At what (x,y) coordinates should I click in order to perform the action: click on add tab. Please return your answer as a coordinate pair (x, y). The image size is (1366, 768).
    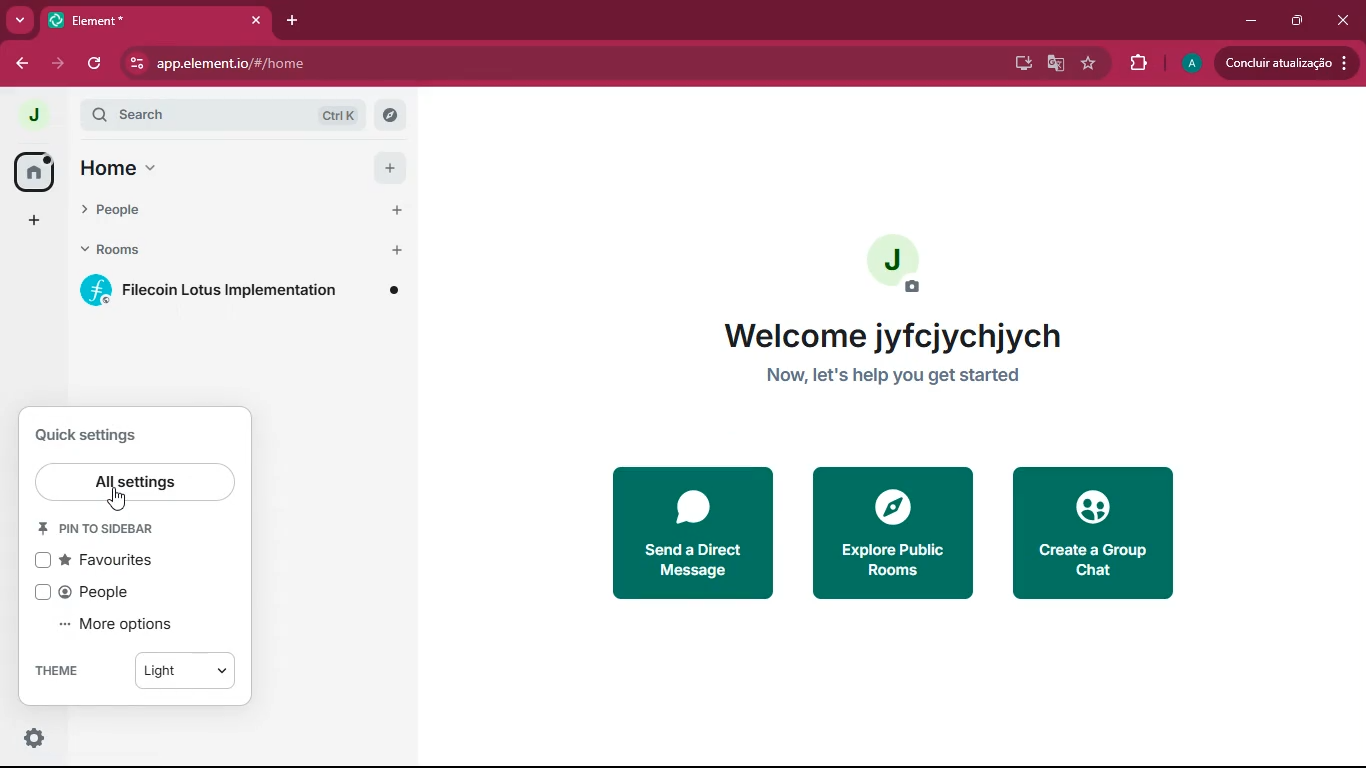
    Looking at the image, I should click on (290, 22).